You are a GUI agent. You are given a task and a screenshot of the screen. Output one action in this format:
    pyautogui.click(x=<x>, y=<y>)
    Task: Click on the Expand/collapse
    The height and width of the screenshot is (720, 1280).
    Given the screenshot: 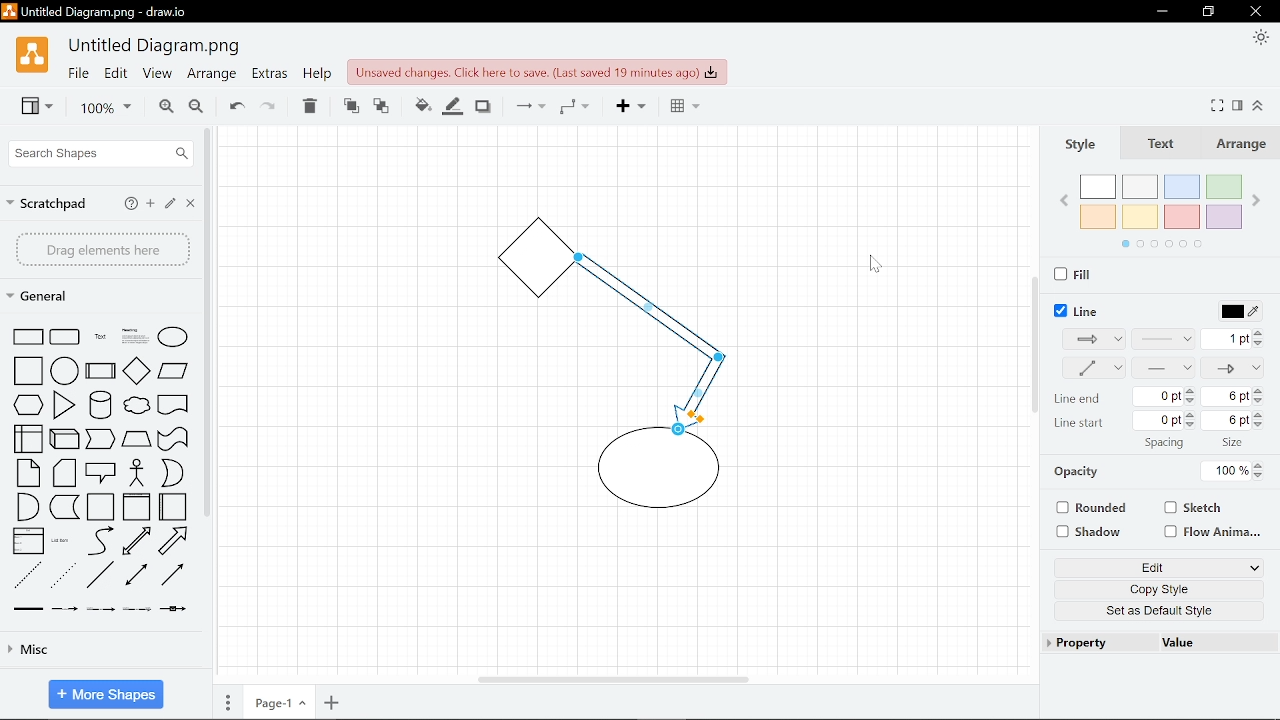 What is the action you would take?
    pyautogui.click(x=1261, y=106)
    